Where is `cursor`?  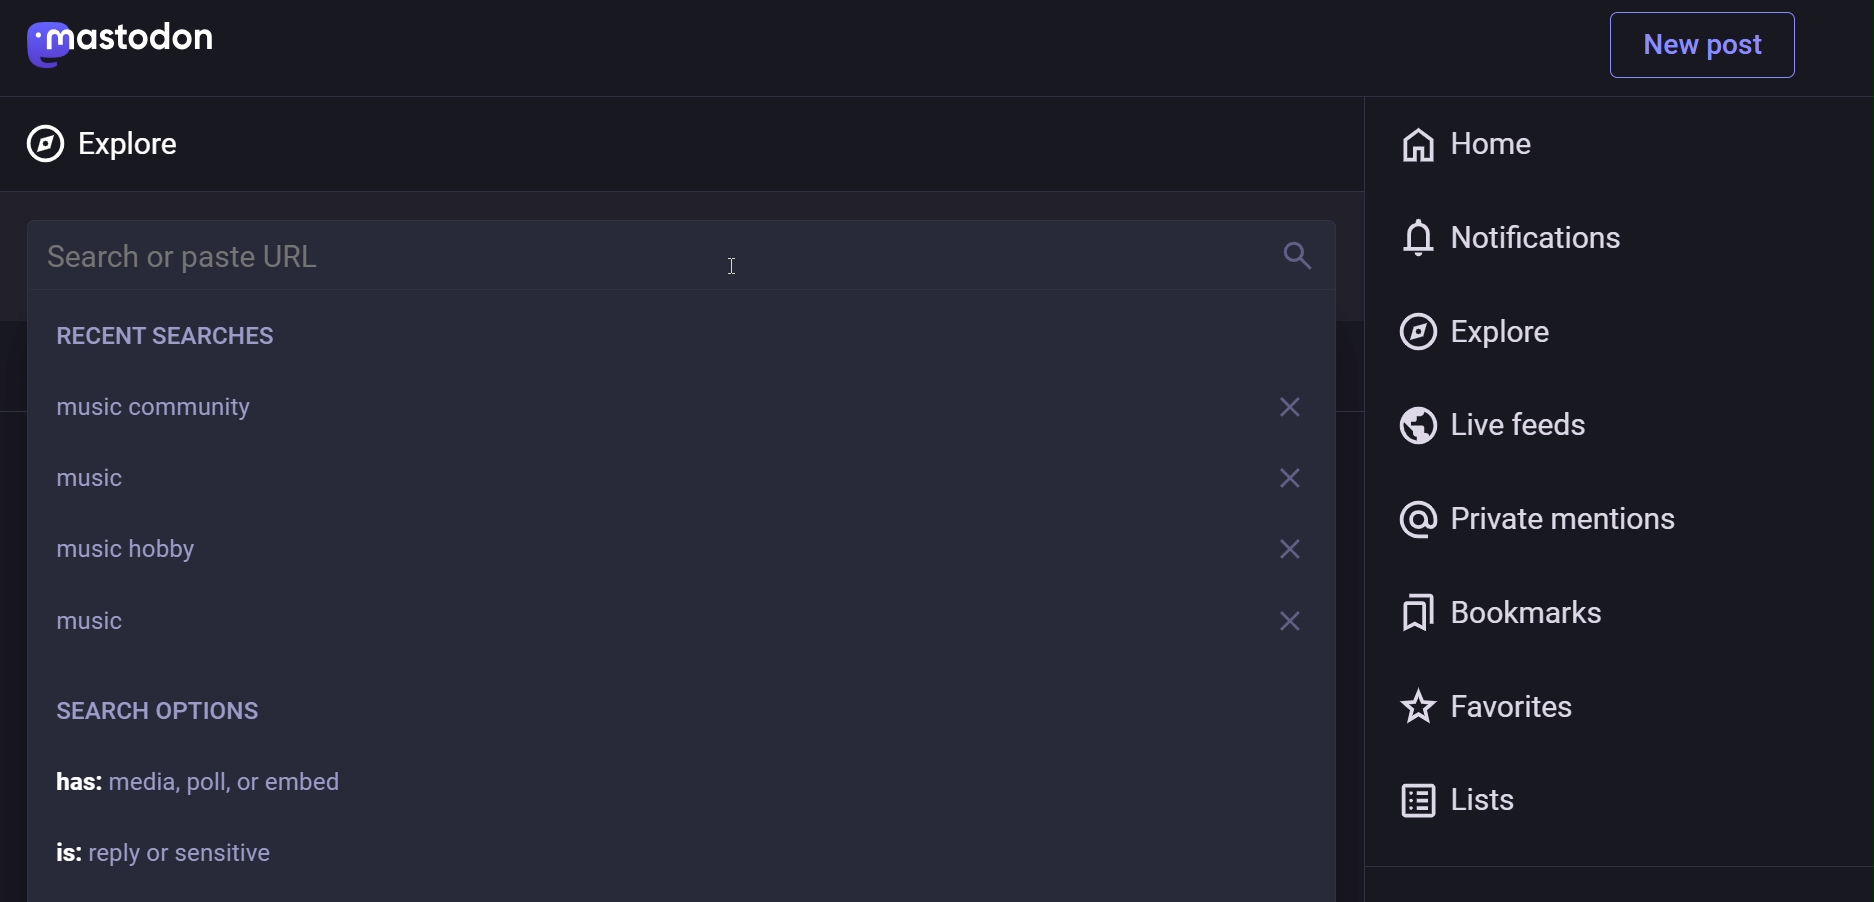 cursor is located at coordinates (730, 269).